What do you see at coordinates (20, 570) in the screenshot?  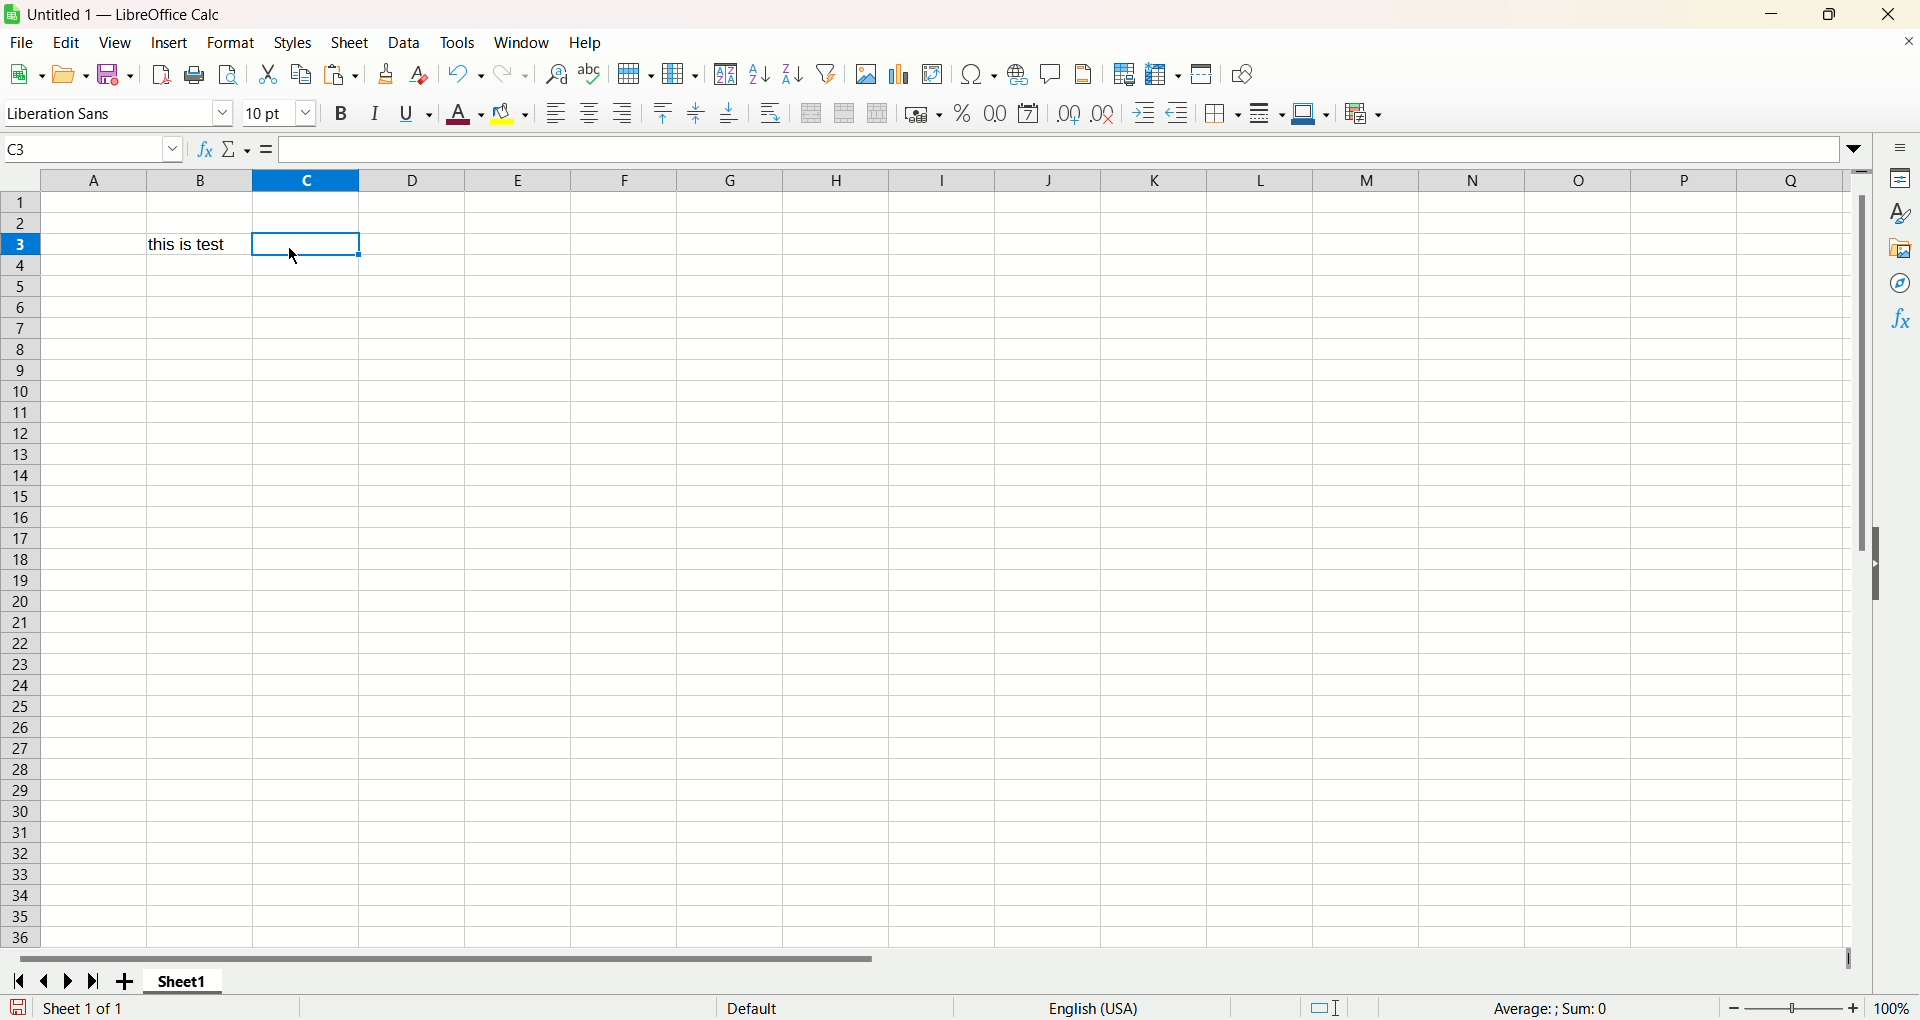 I see `row number` at bounding box center [20, 570].